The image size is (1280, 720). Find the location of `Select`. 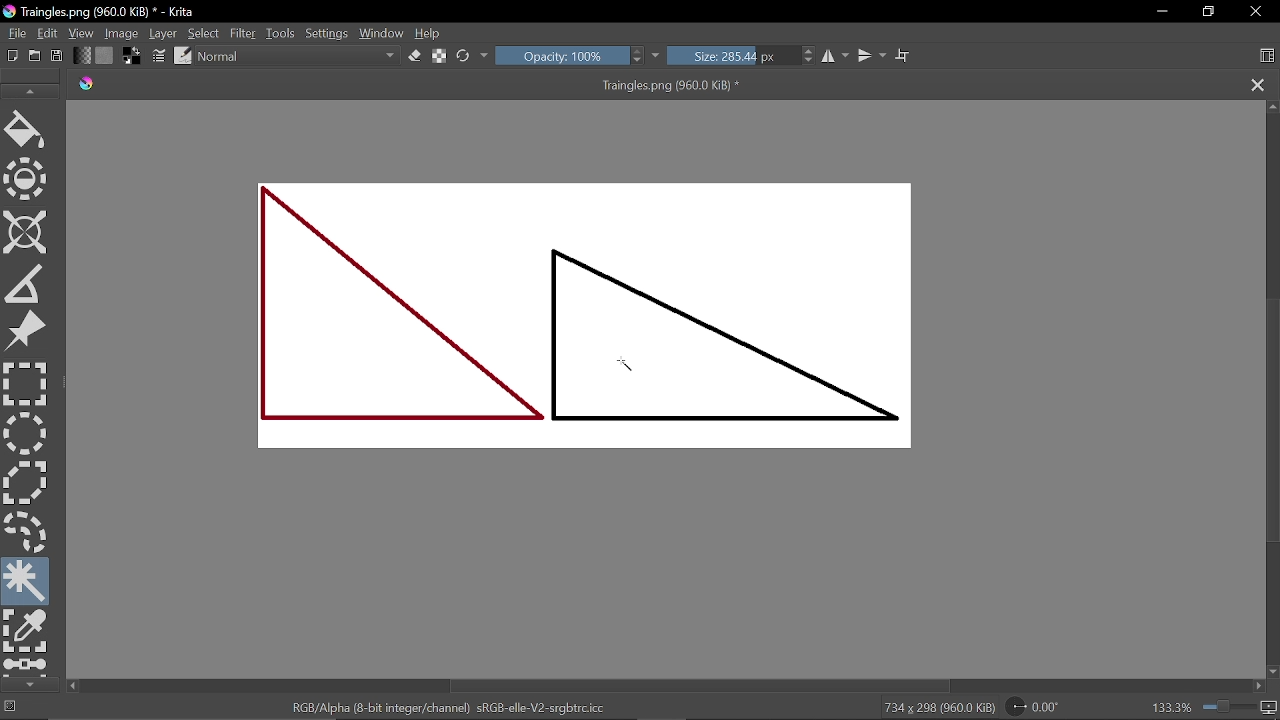

Select is located at coordinates (205, 32).